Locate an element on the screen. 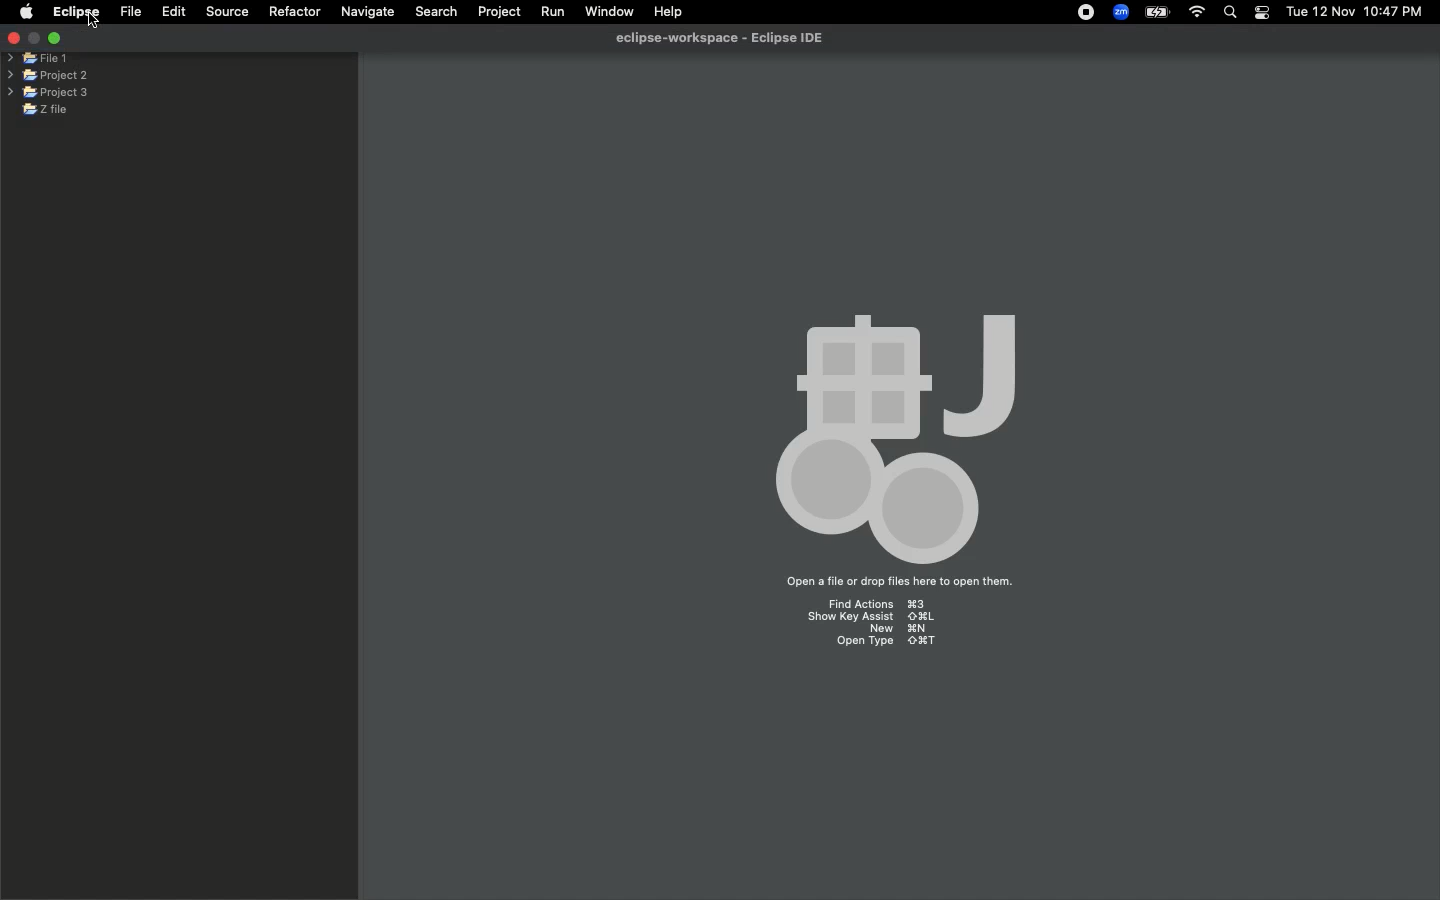  Search is located at coordinates (437, 13).